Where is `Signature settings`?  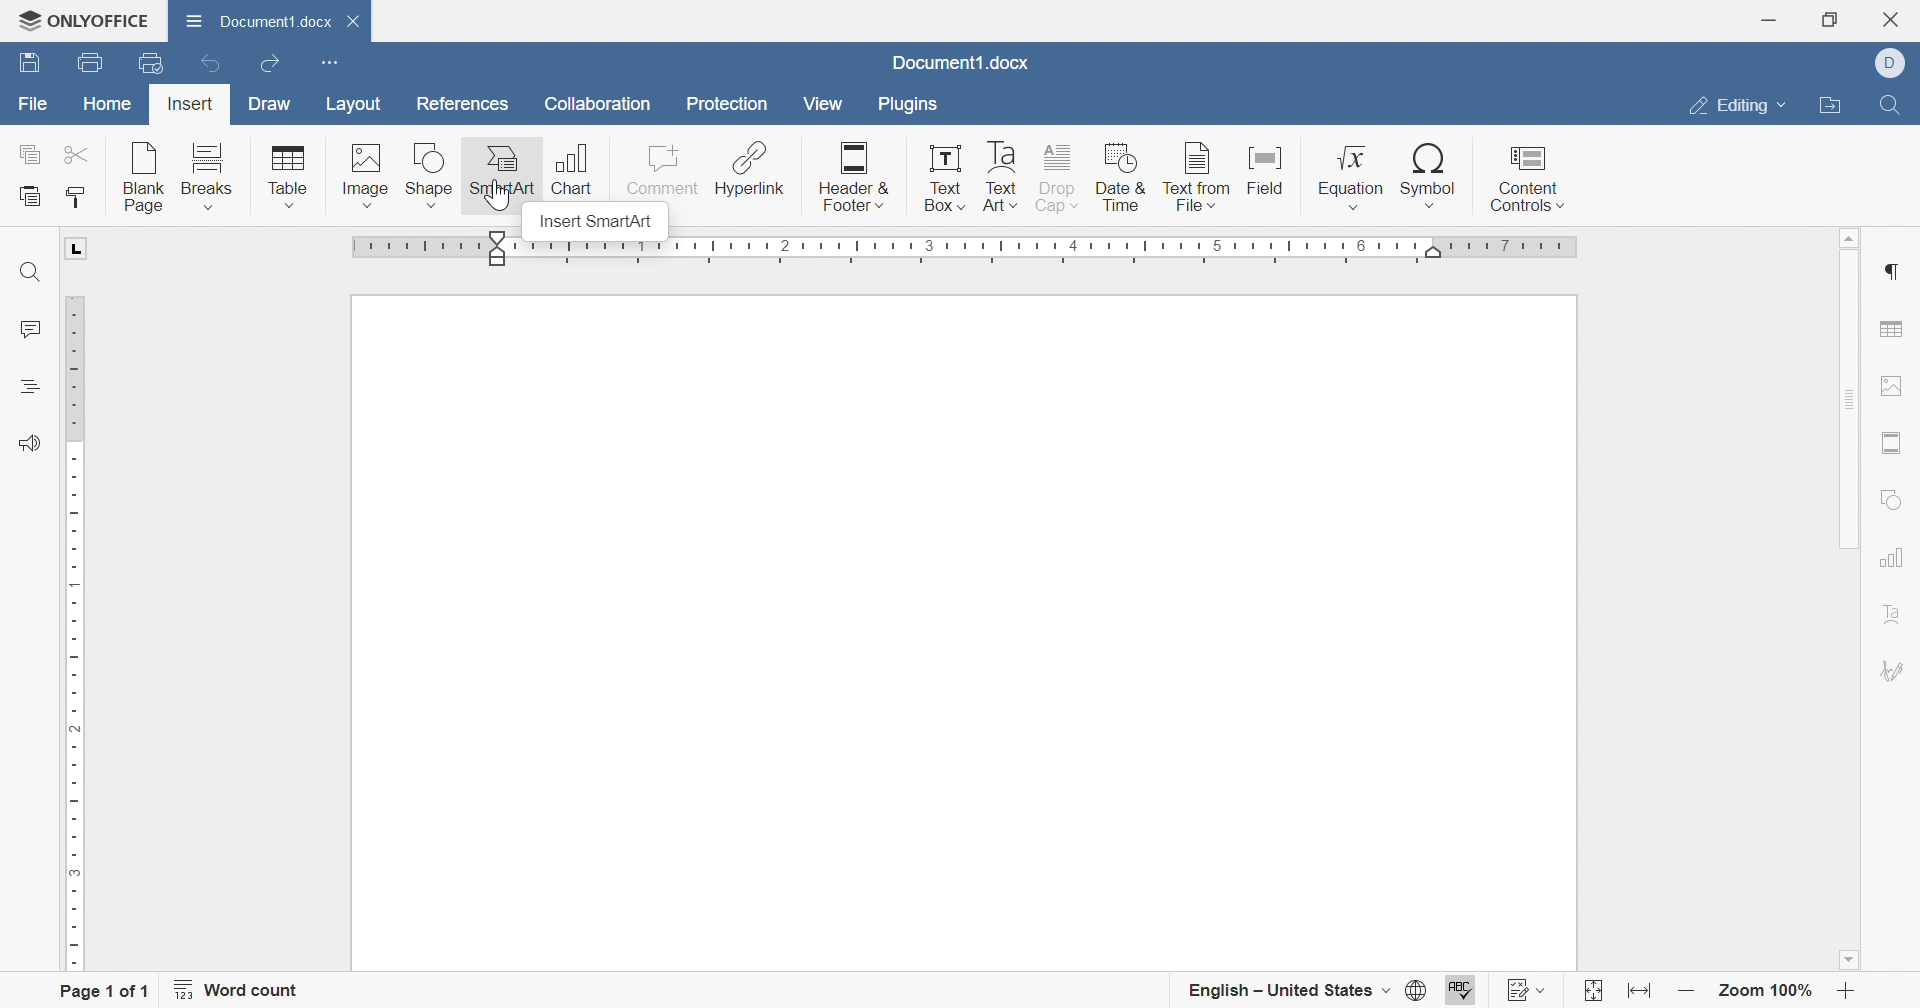 Signature settings is located at coordinates (1891, 674).